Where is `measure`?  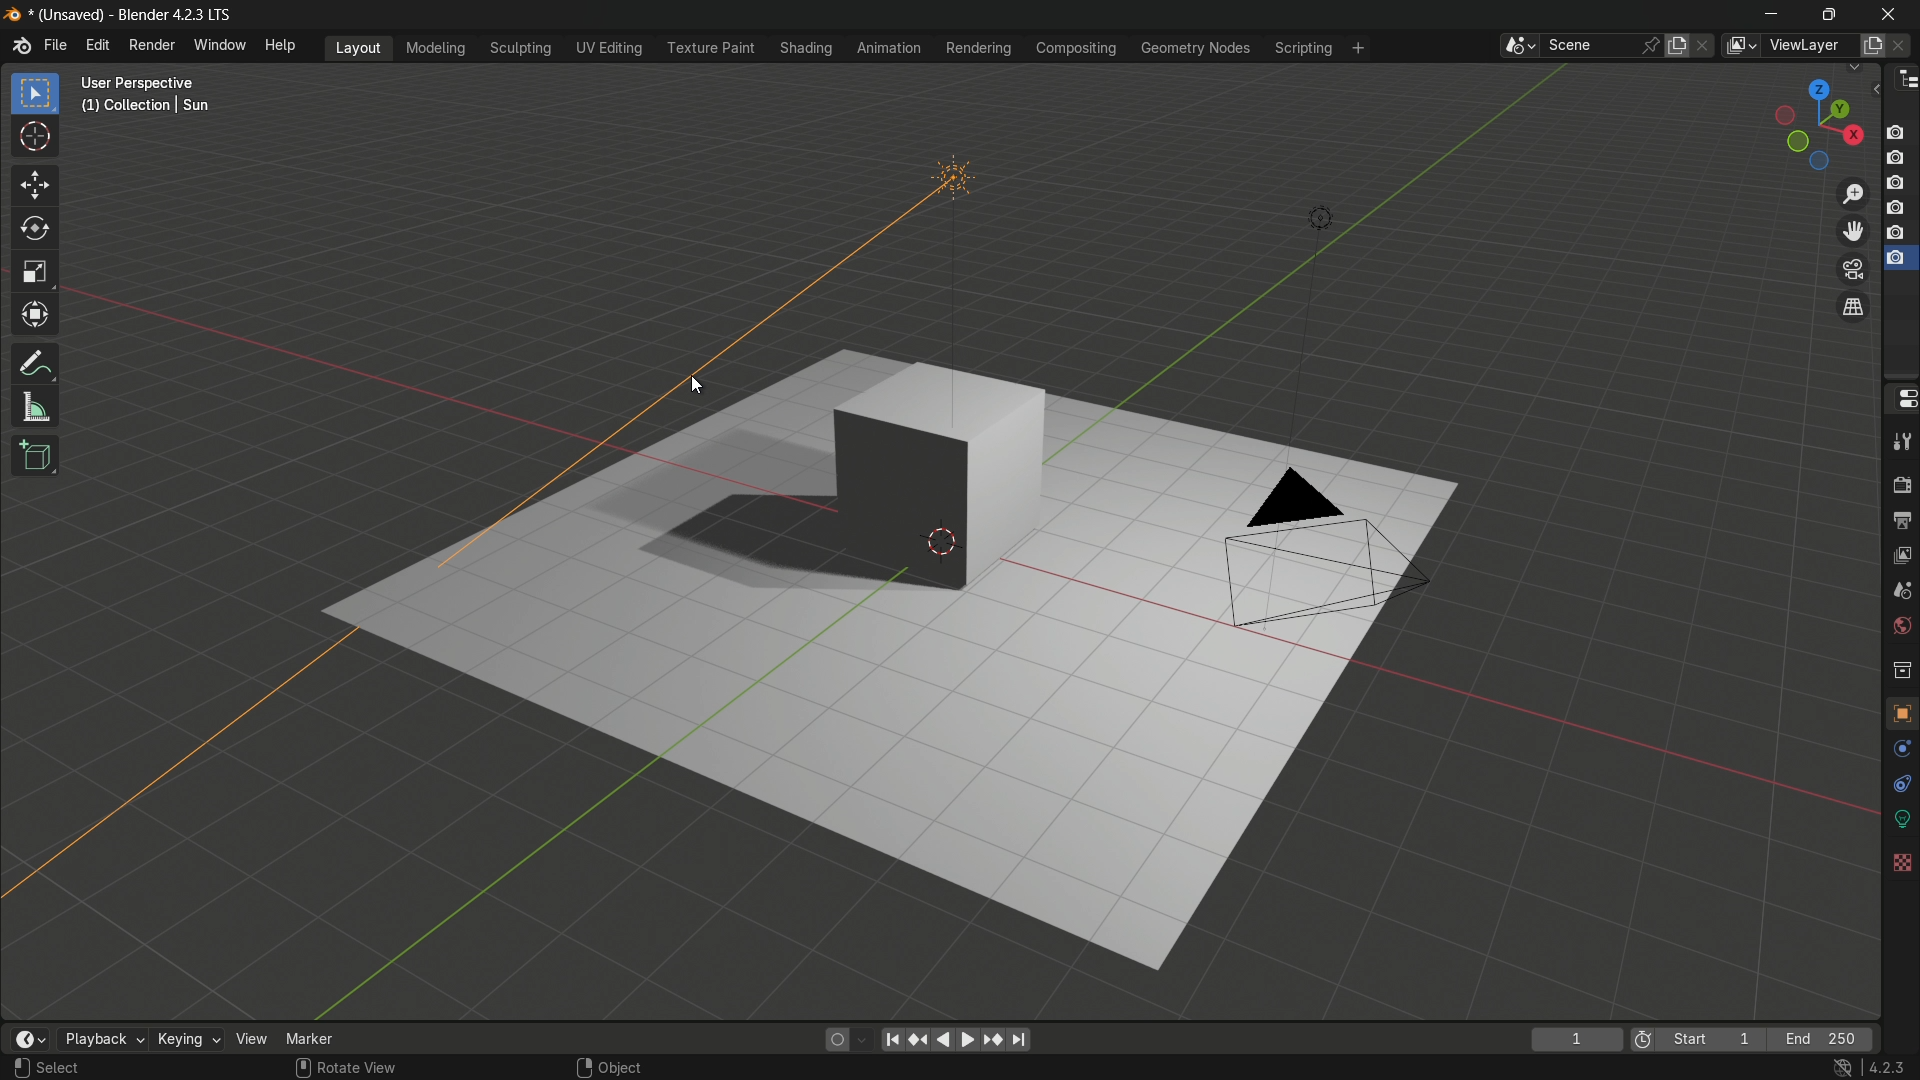 measure is located at coordinates (38, 409).